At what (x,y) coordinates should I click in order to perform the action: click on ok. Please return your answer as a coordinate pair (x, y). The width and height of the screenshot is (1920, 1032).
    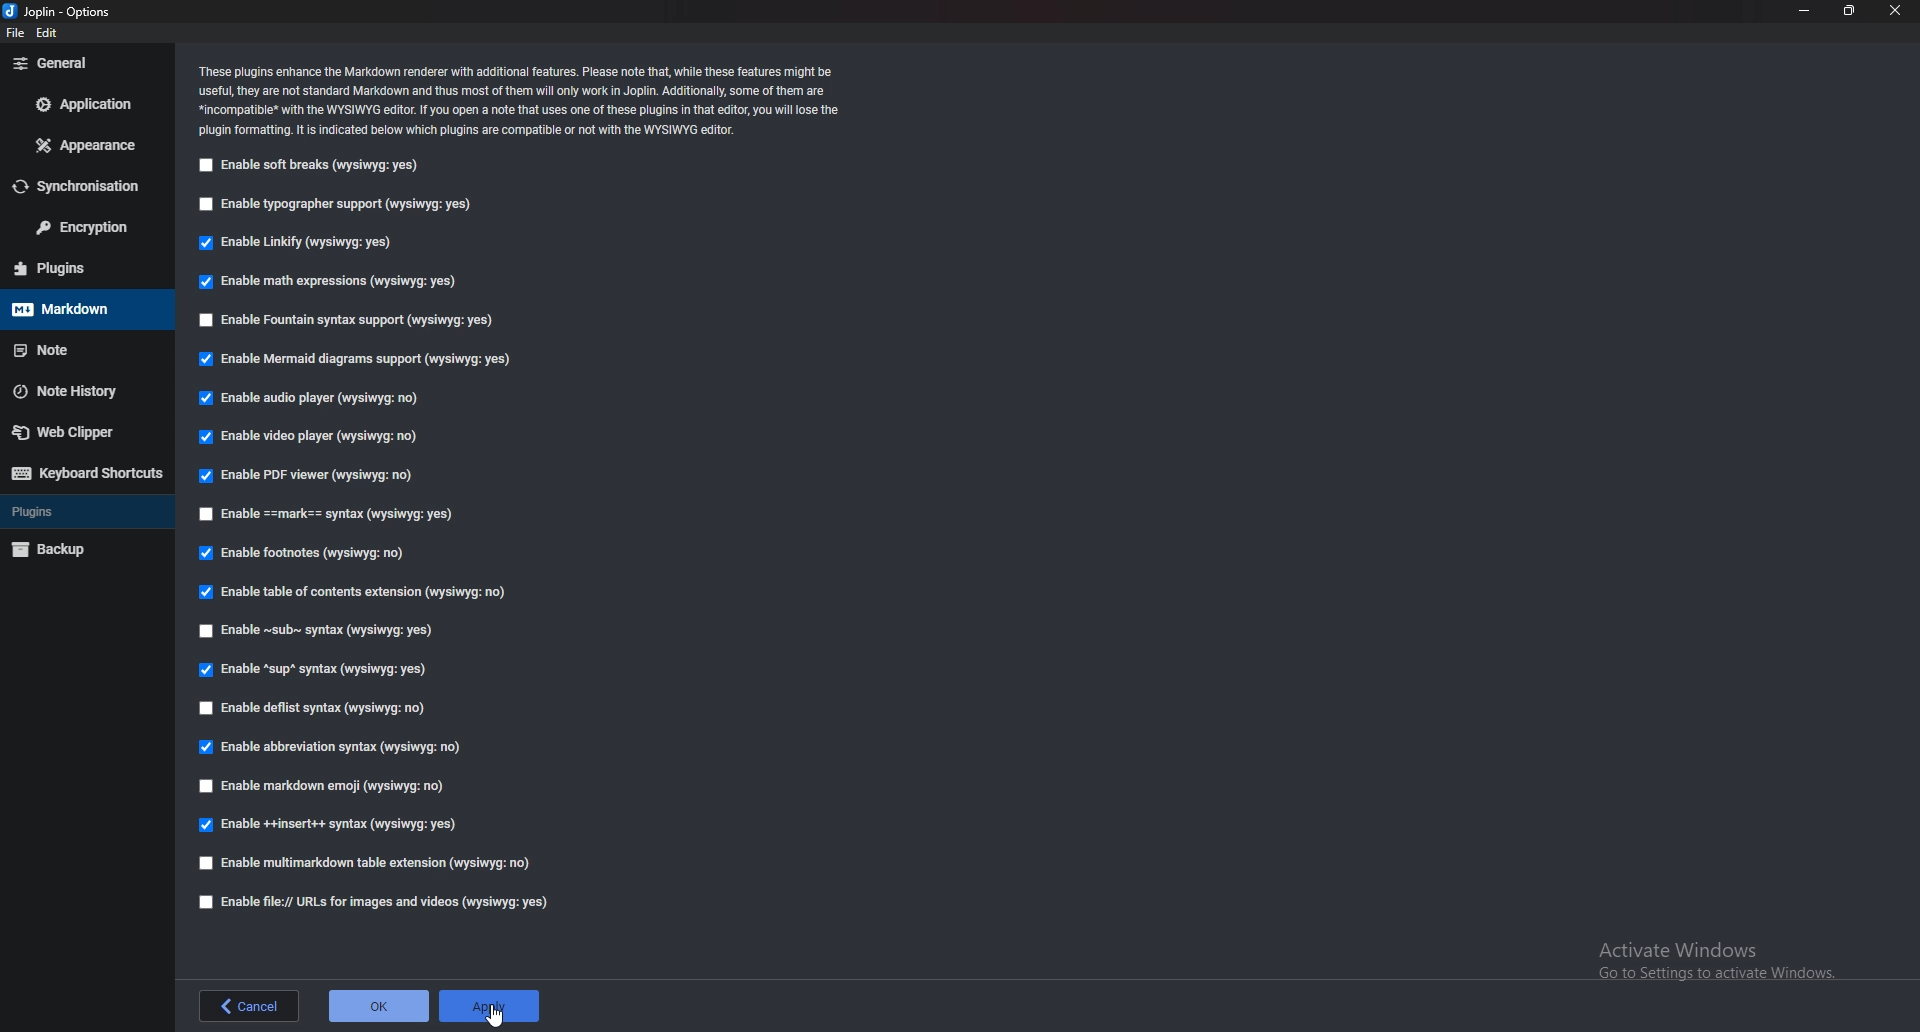
    Looking at the image, I should click on (379, 1003).